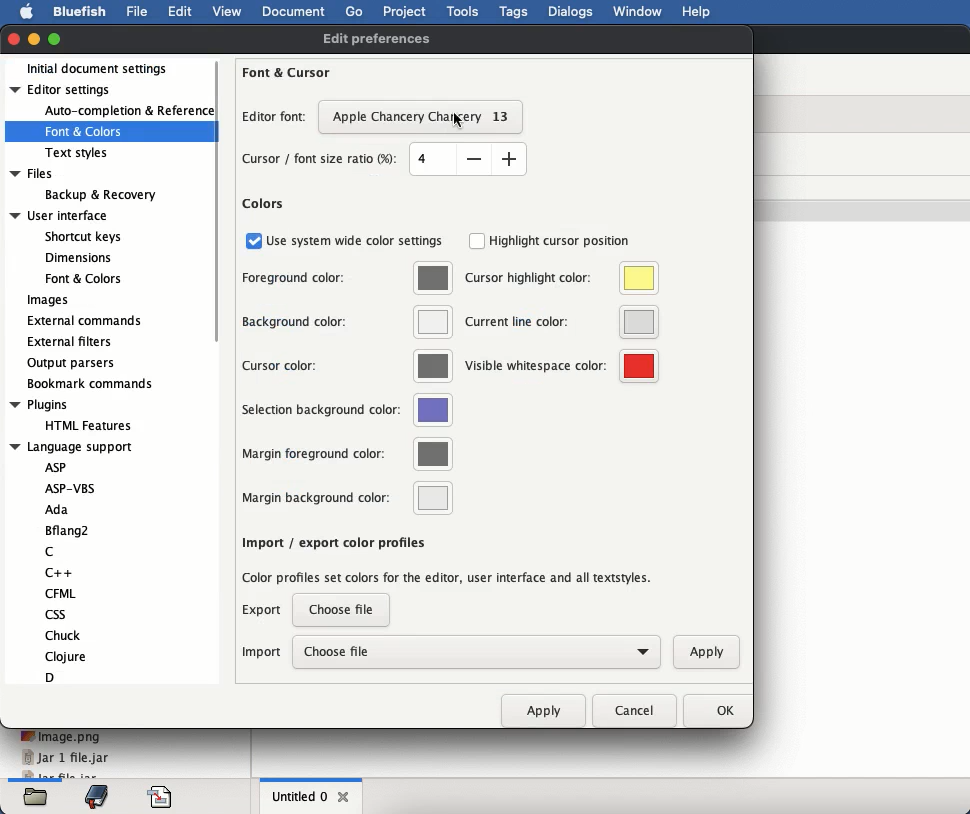 This screenshot has width=970, height=814. What do you see at coordinates (96, 796) in the screenshot?
I see `bookmark` at bounding box center [96, 796].